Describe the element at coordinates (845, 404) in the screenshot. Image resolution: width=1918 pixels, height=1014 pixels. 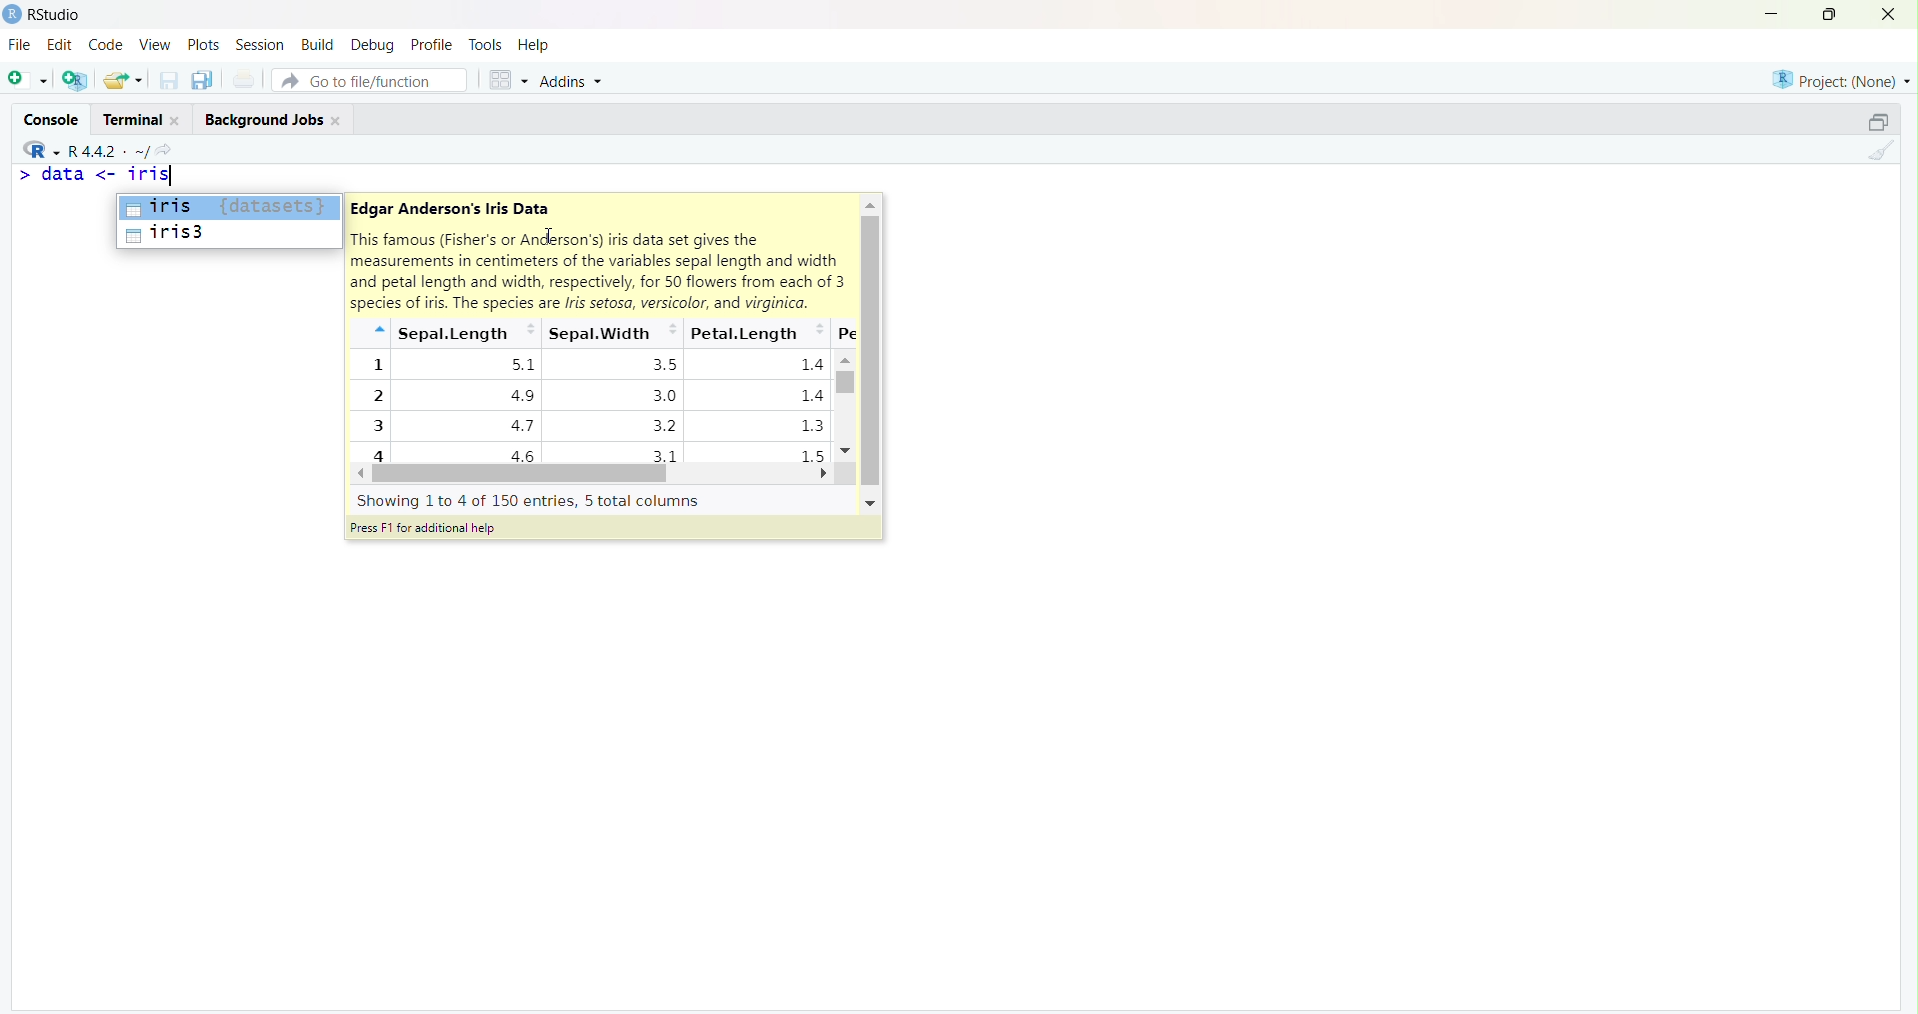
I see `Scrollbar` at that location.